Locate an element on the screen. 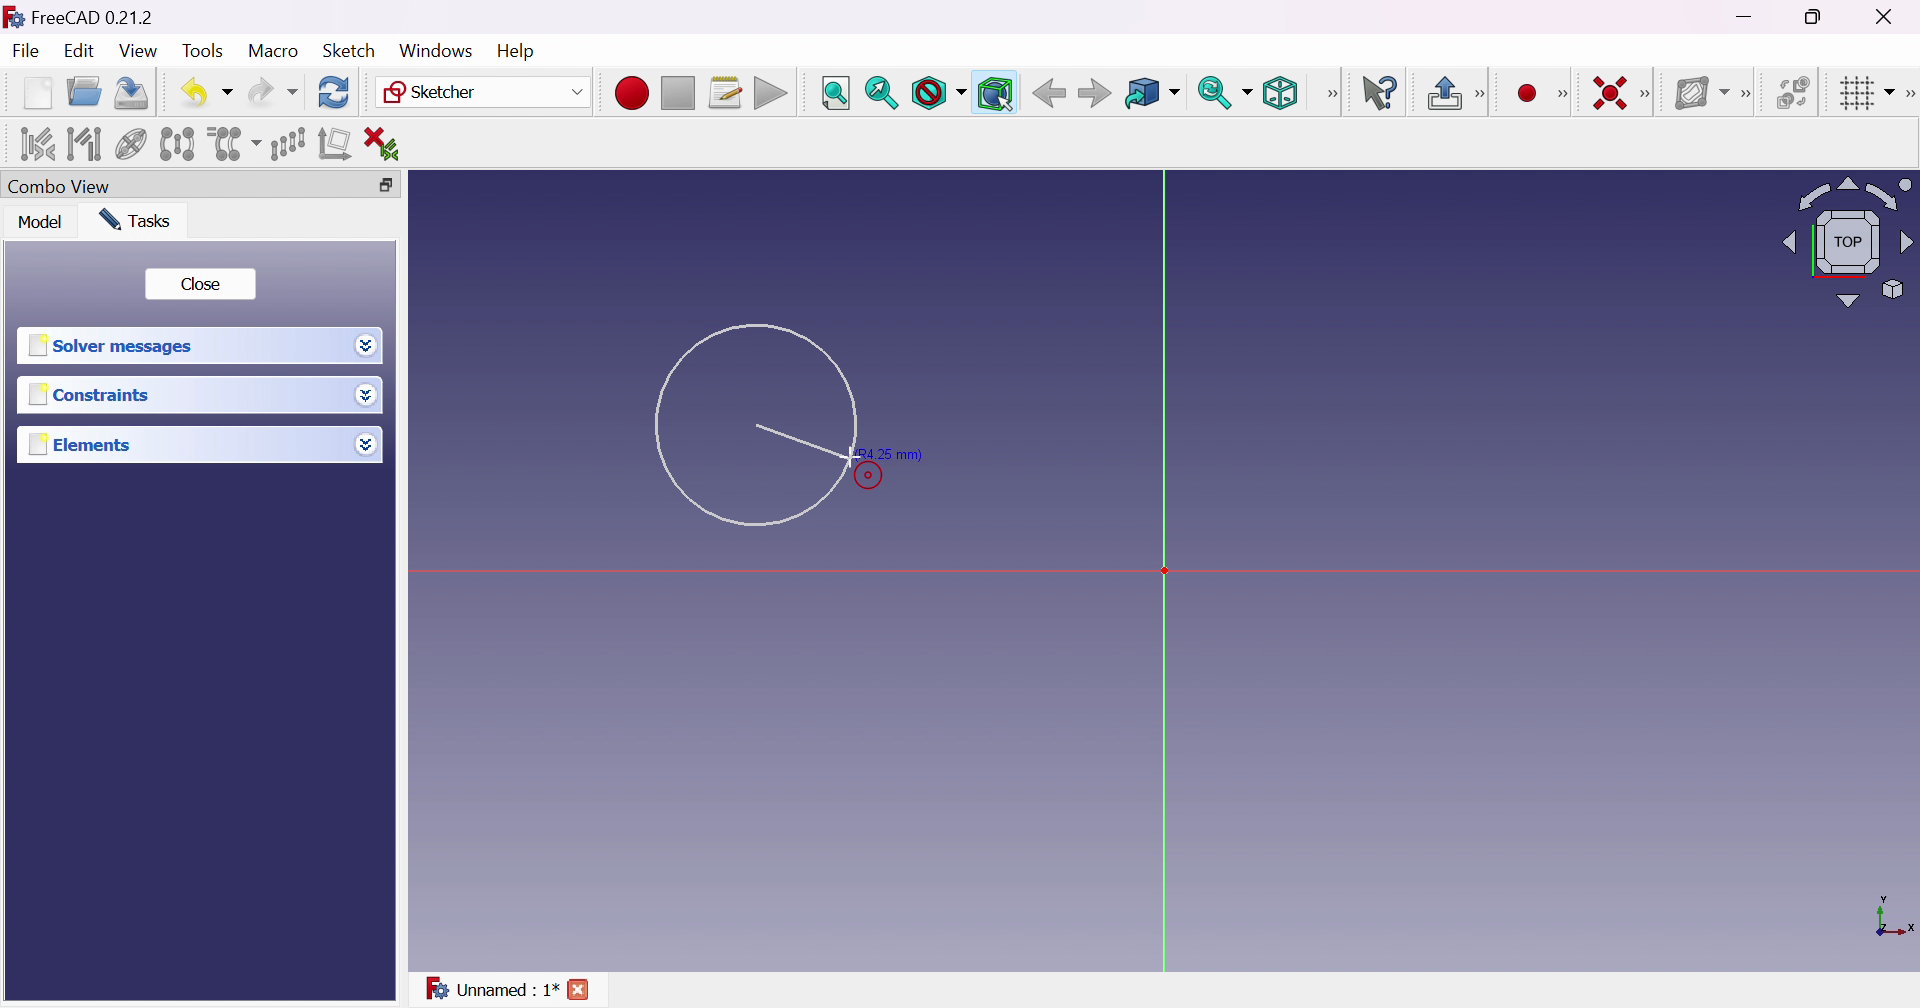 The height and width of the screenshot is (1008, 1920). Create point is located at coordinates (1530, 92).